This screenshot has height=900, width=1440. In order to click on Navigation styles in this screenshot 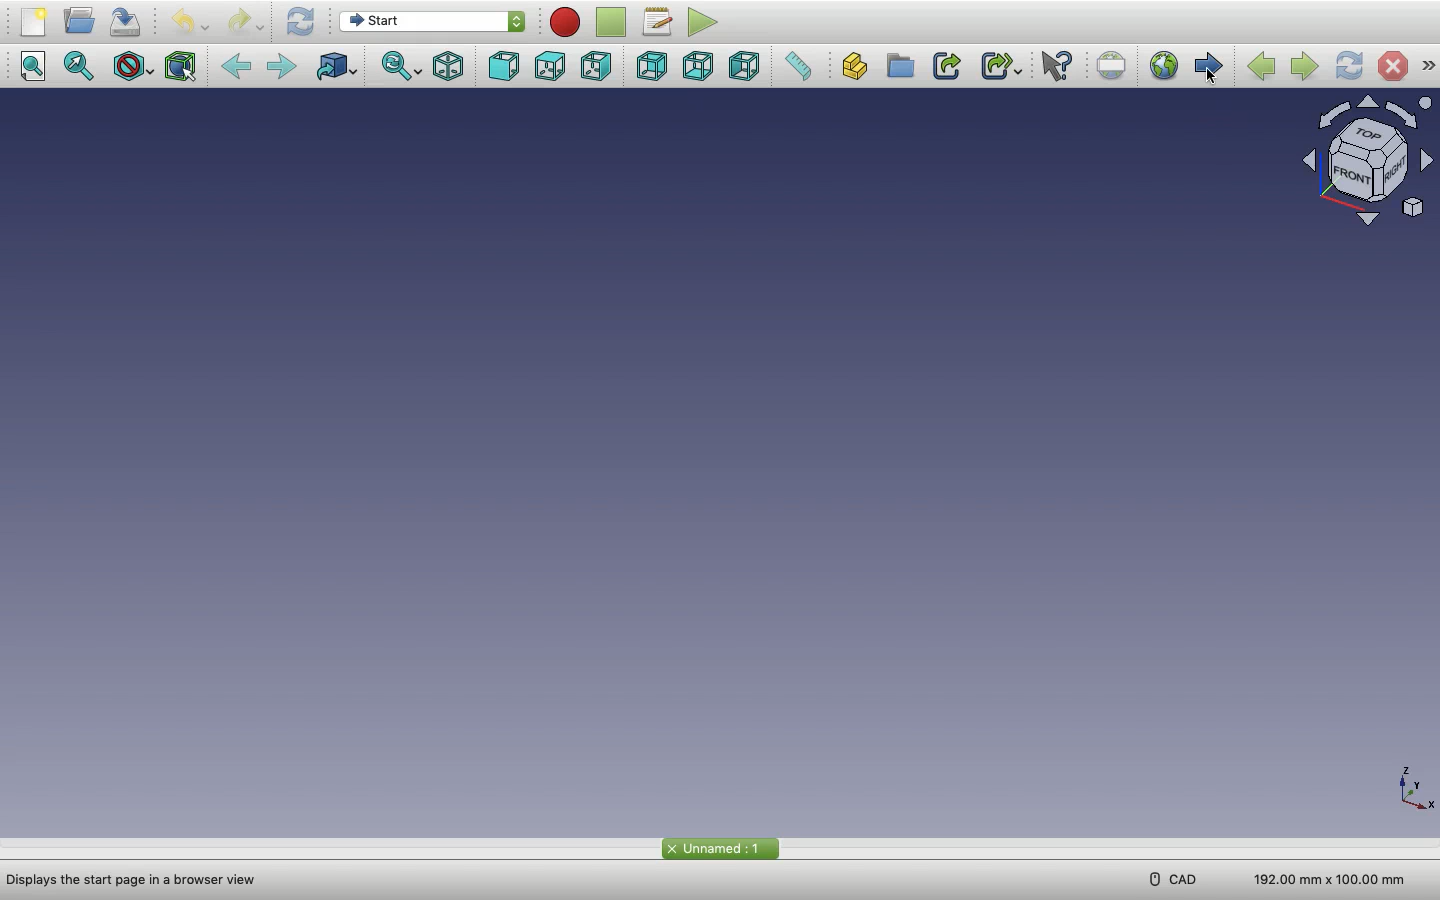, I will do `click(1368, 163)`.